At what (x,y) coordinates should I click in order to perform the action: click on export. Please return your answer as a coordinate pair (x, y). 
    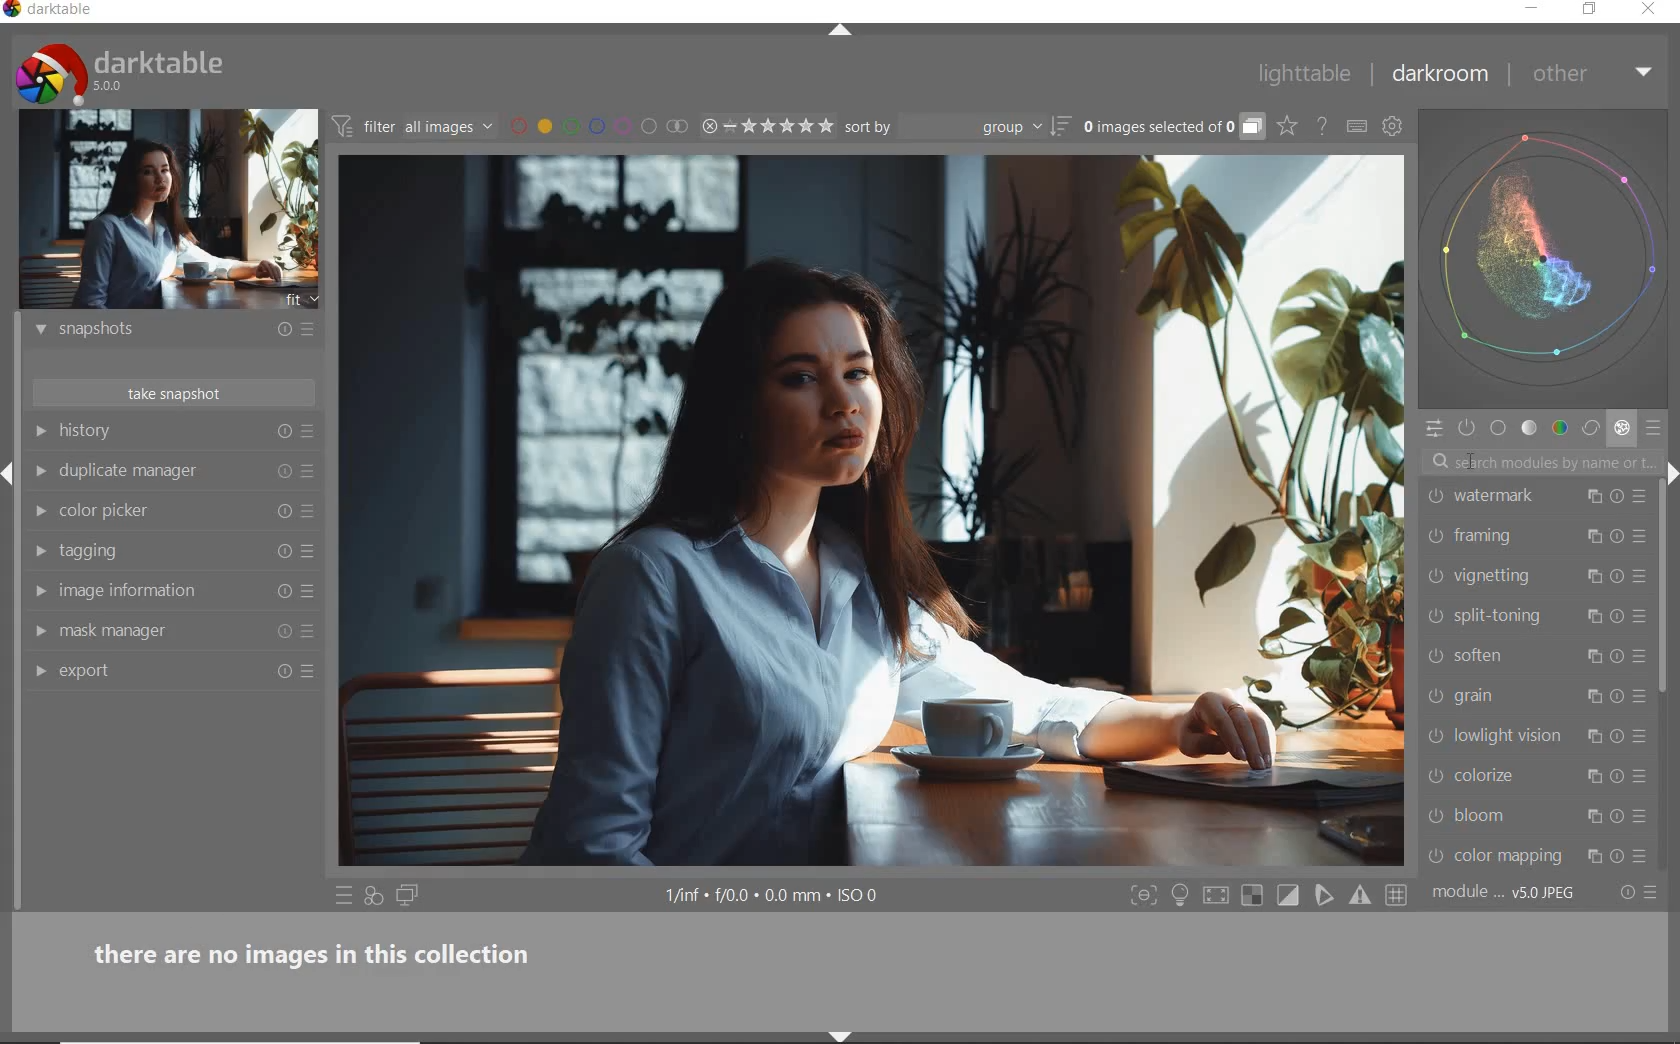
    Looking at the image, I should click on (143, 672).